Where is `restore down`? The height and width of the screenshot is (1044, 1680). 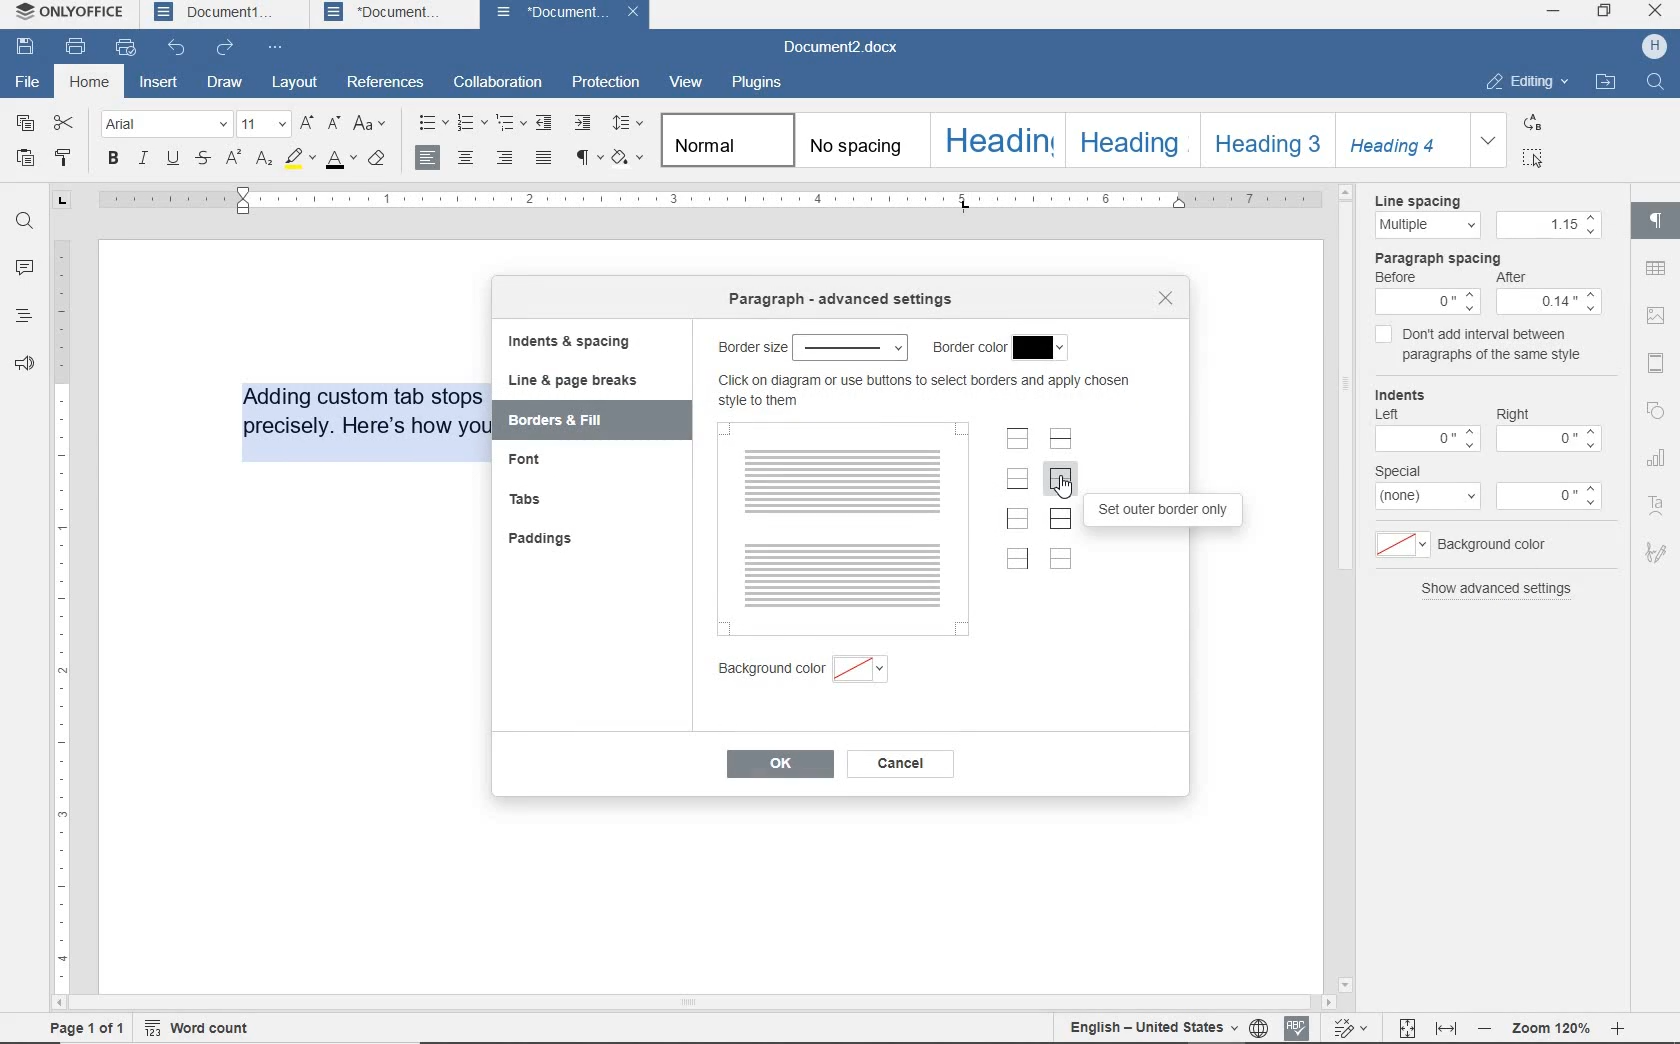
restore down is located at coordinates (1606, 10).